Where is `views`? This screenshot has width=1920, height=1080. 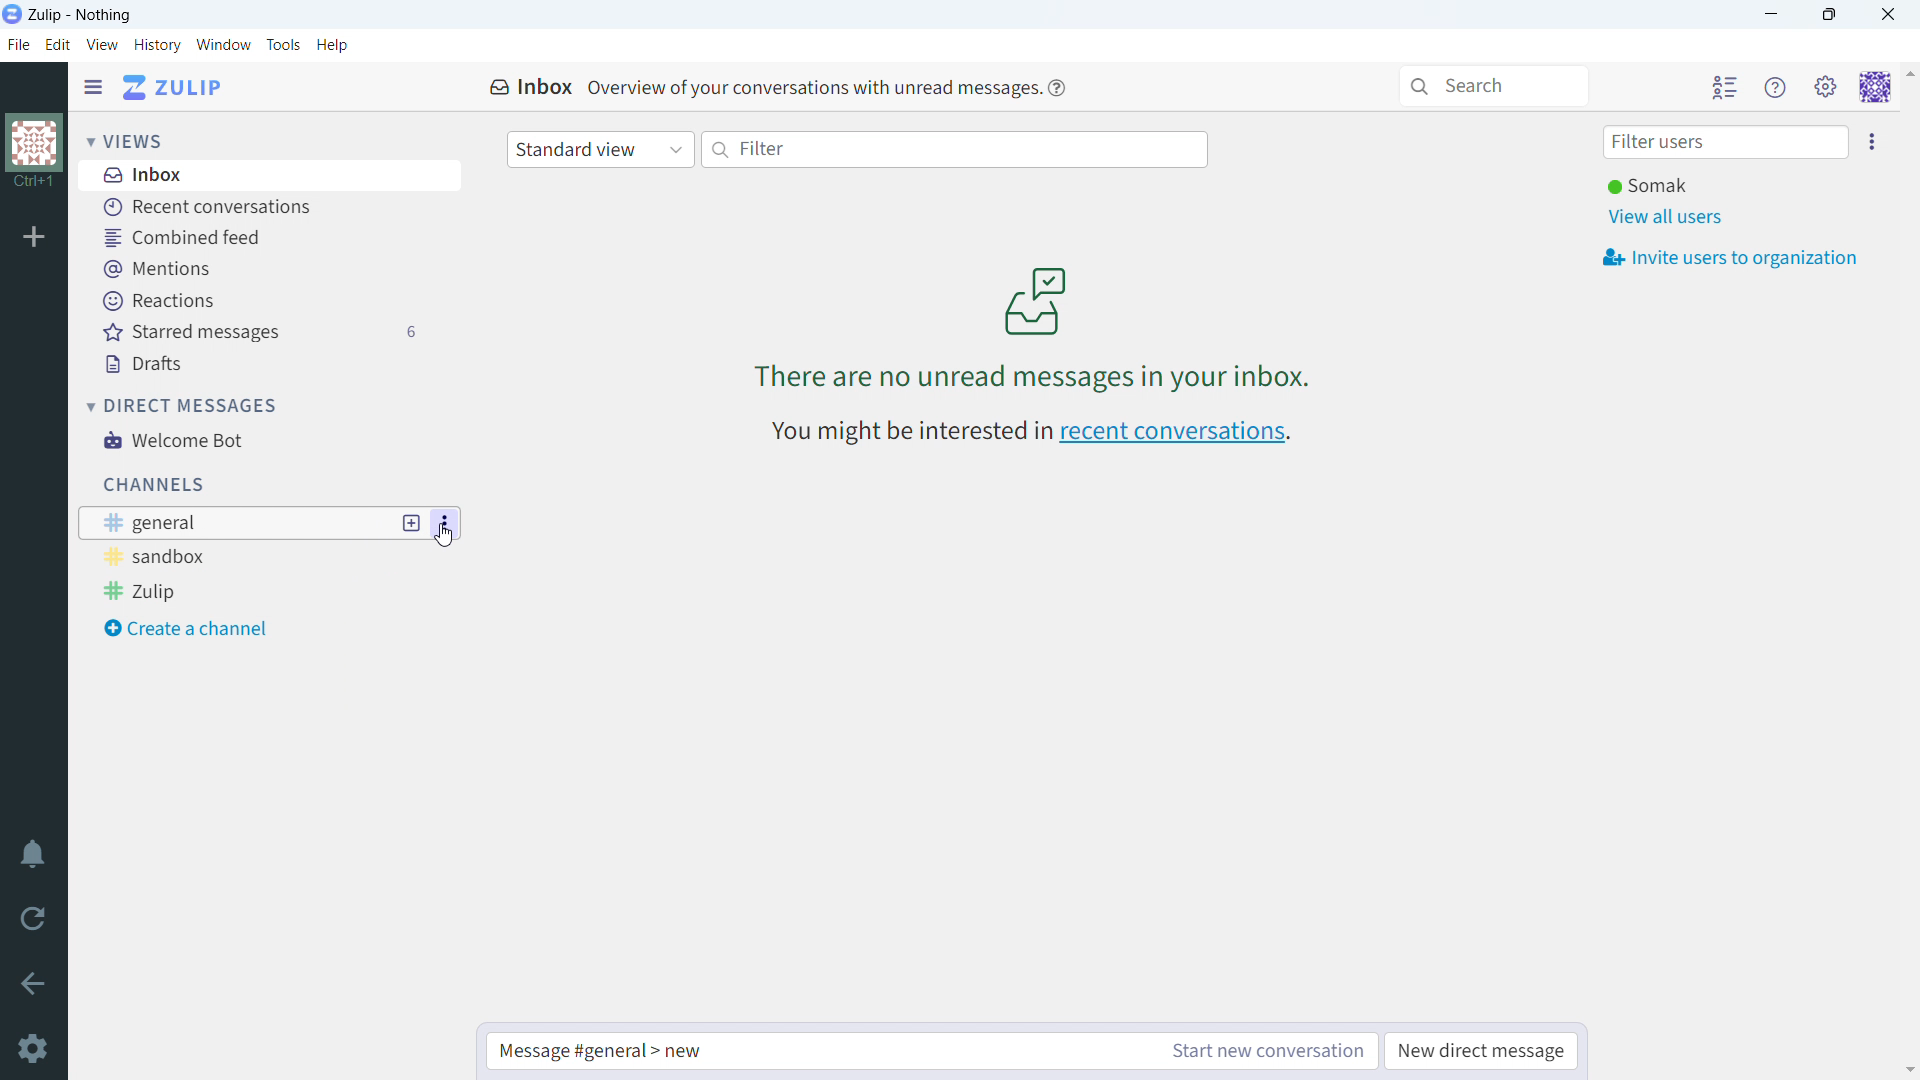 views is located at coordinates (125, 140).